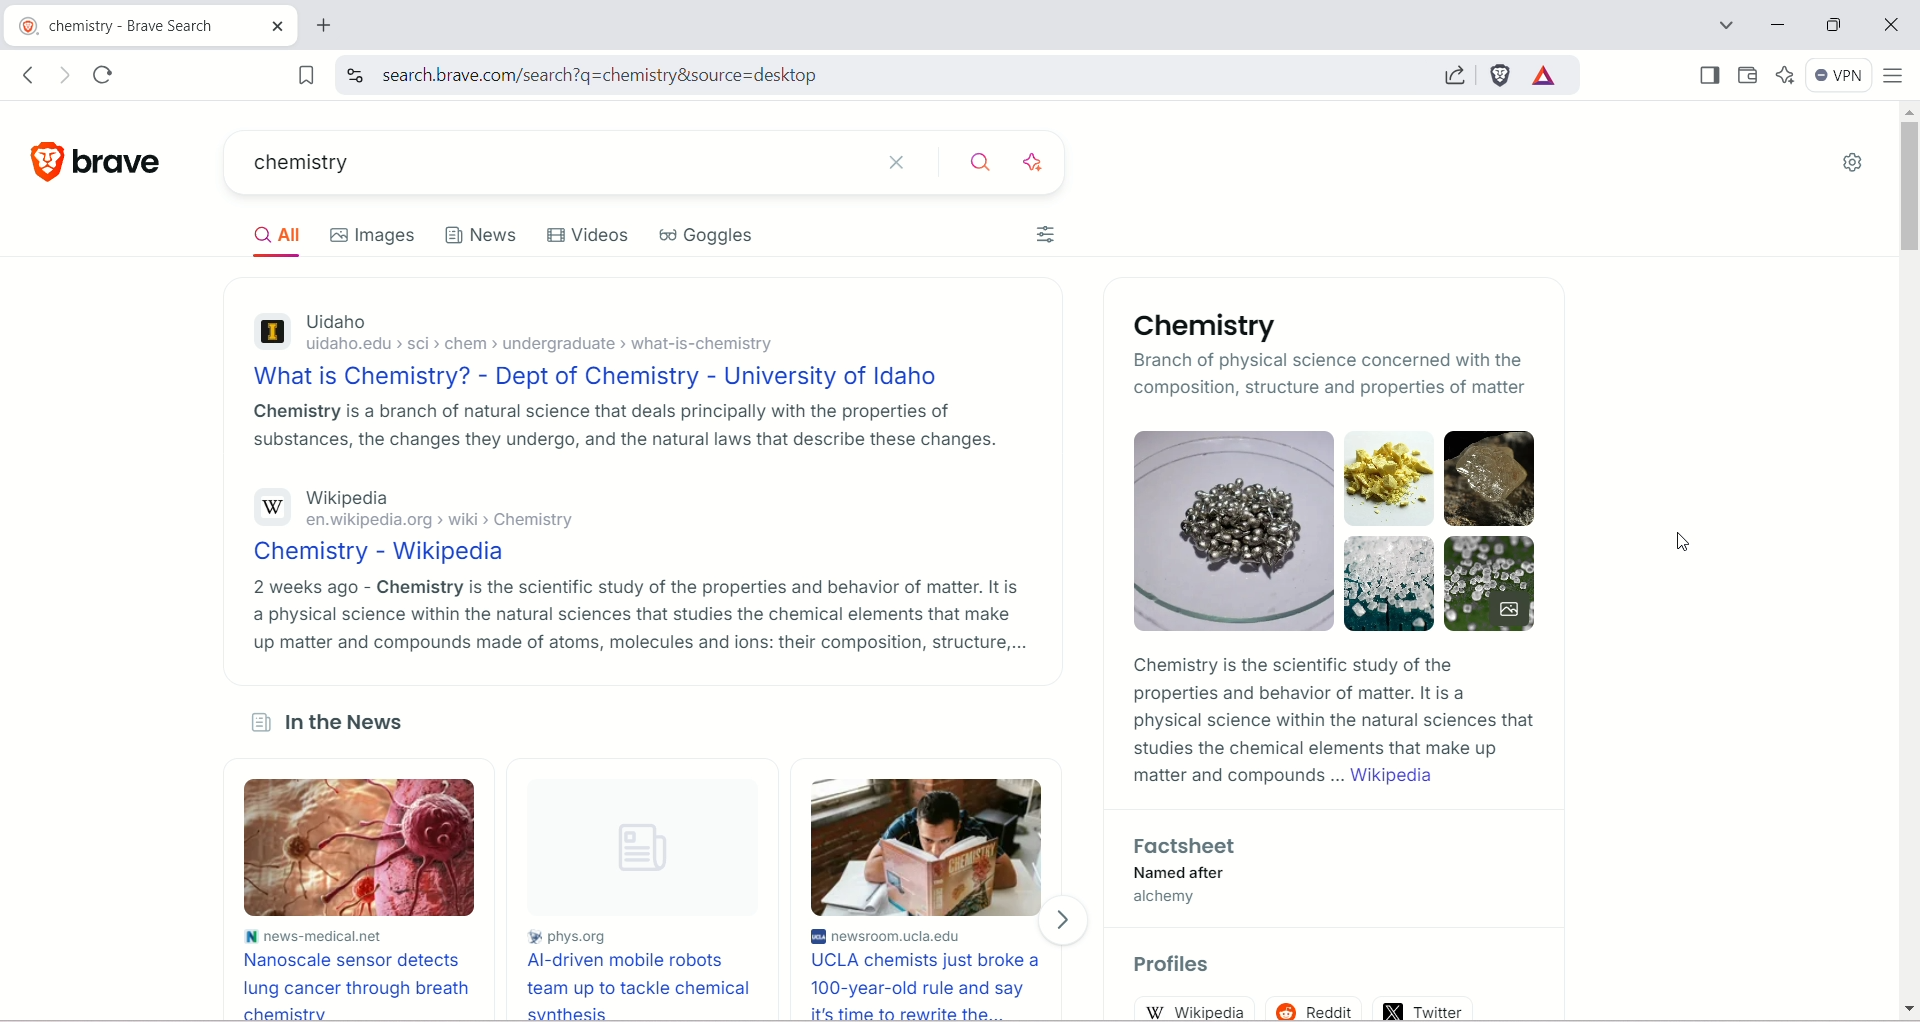 The height and width of the screenshot is (1022, 1920). I want to click on search, so click(865, 75).